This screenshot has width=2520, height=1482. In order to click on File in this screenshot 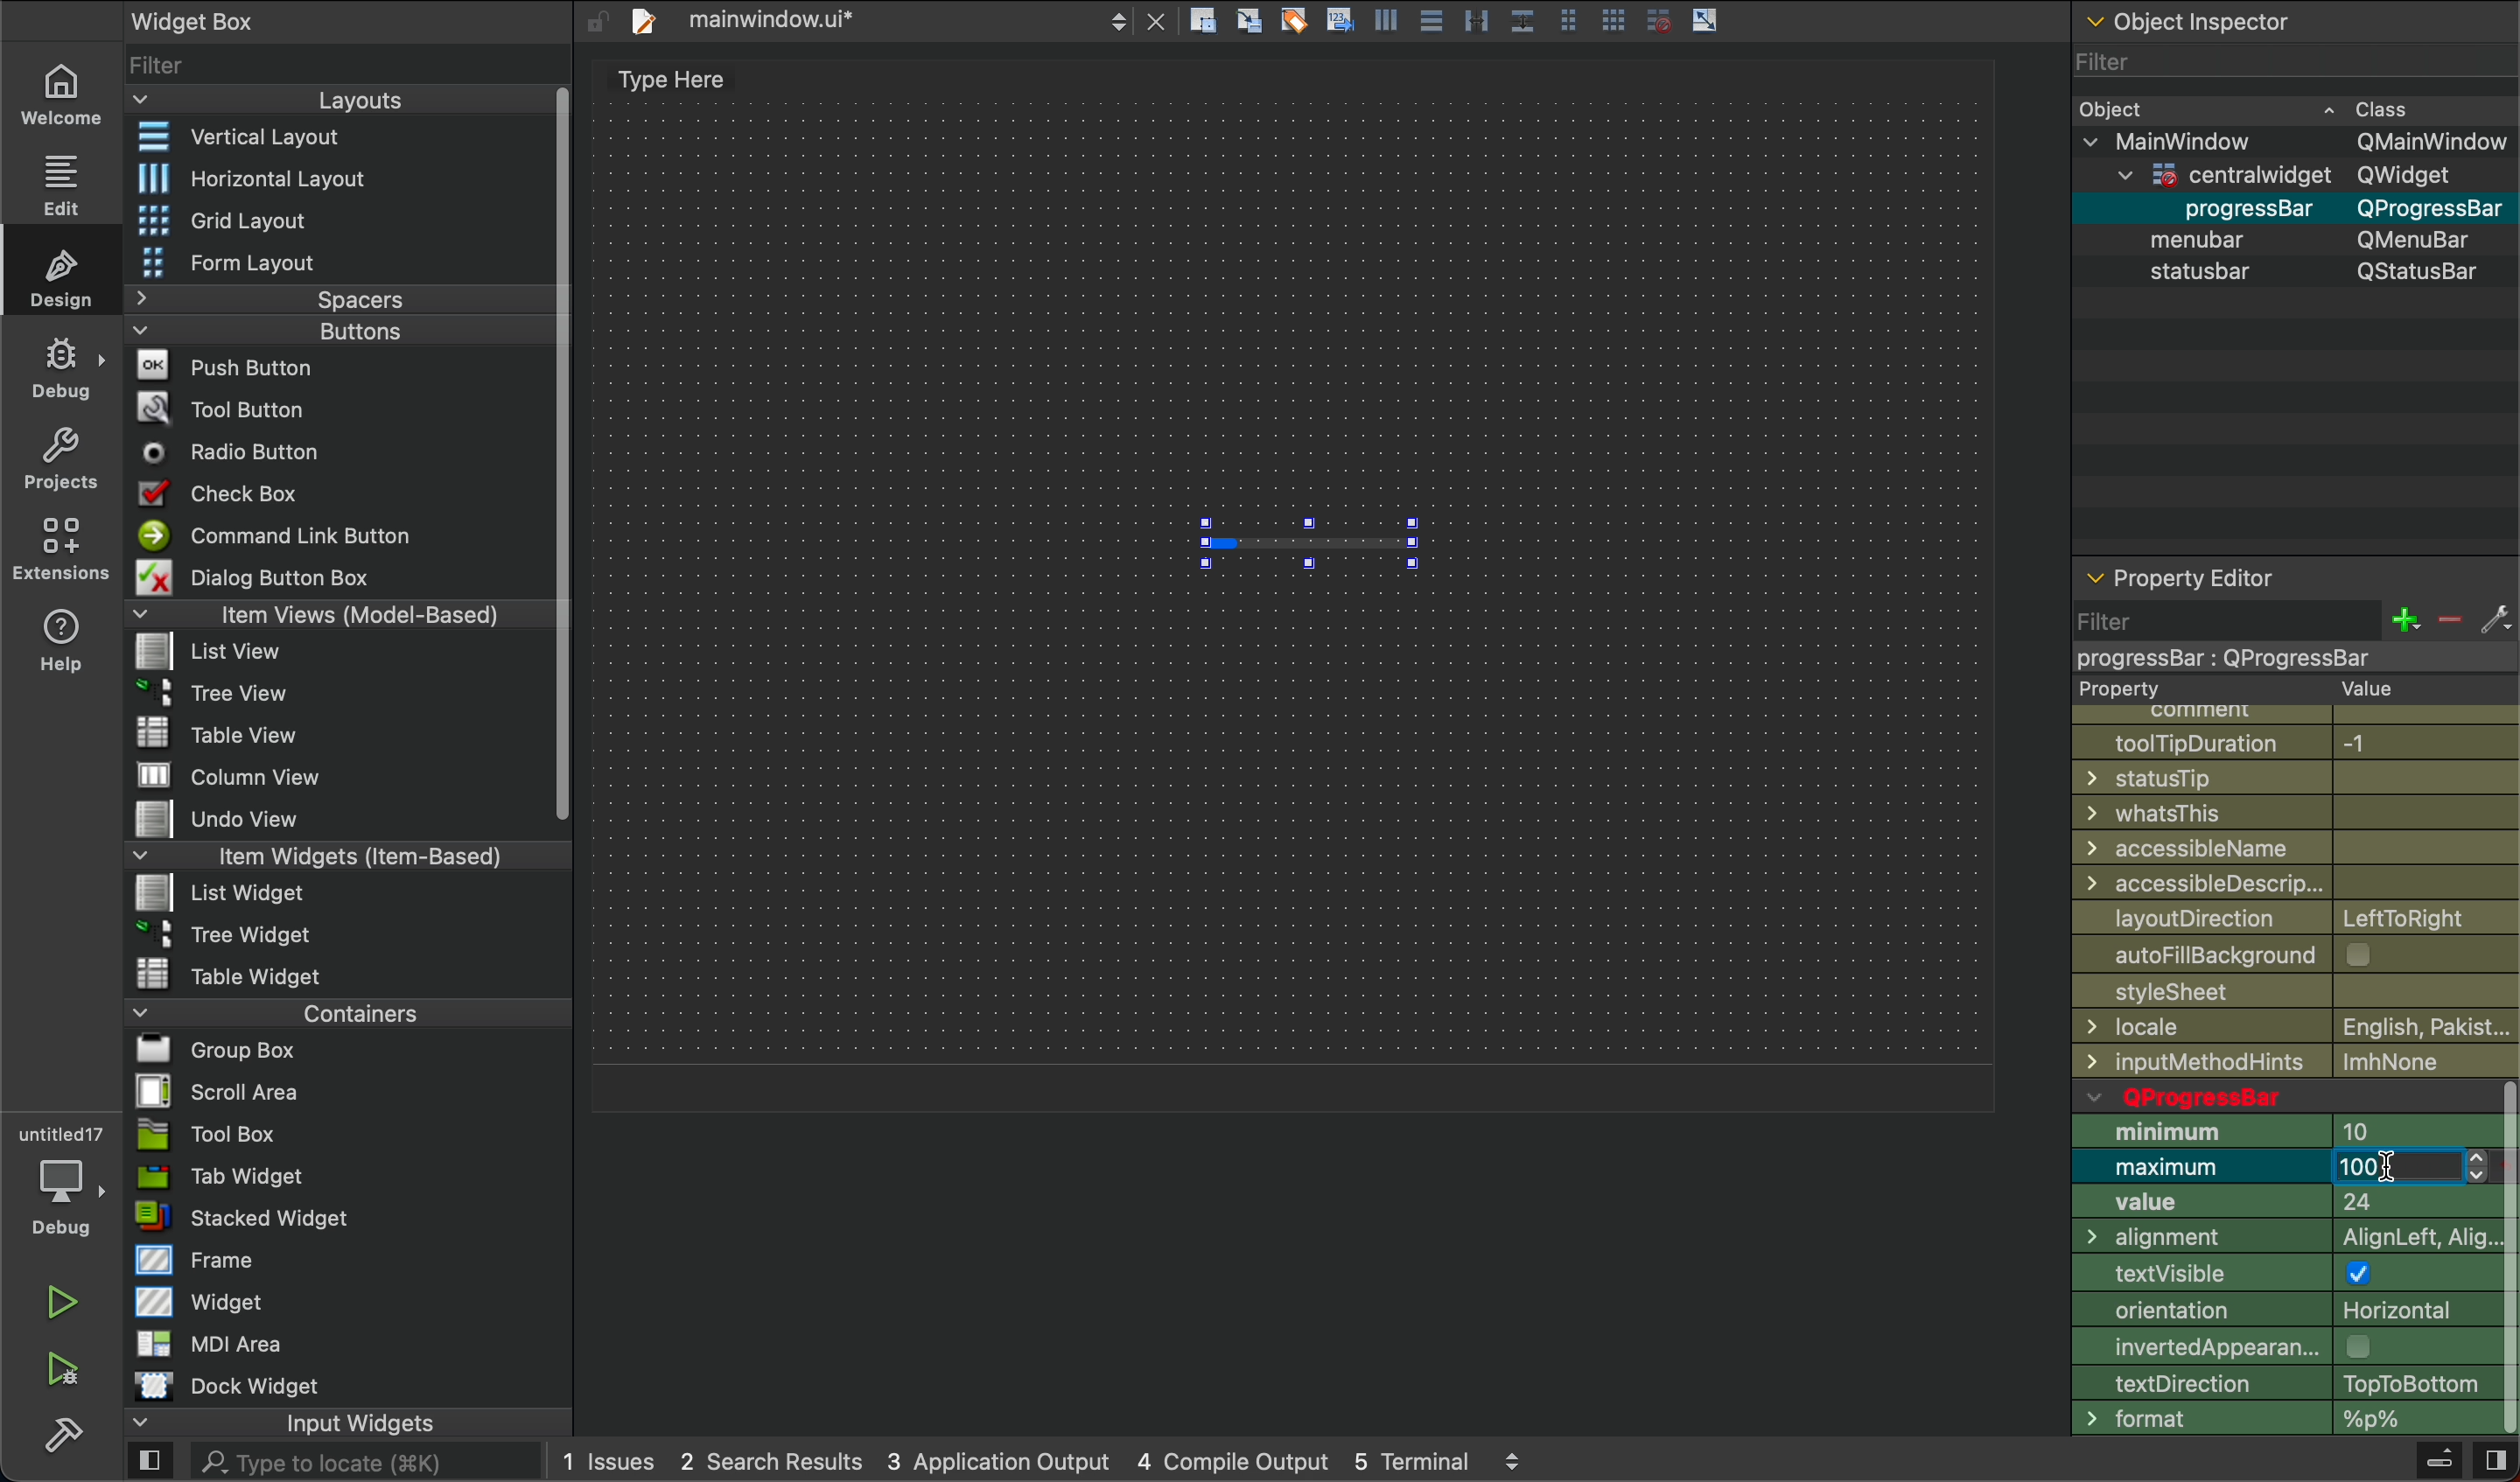, I will do `click(208, 1091)`.